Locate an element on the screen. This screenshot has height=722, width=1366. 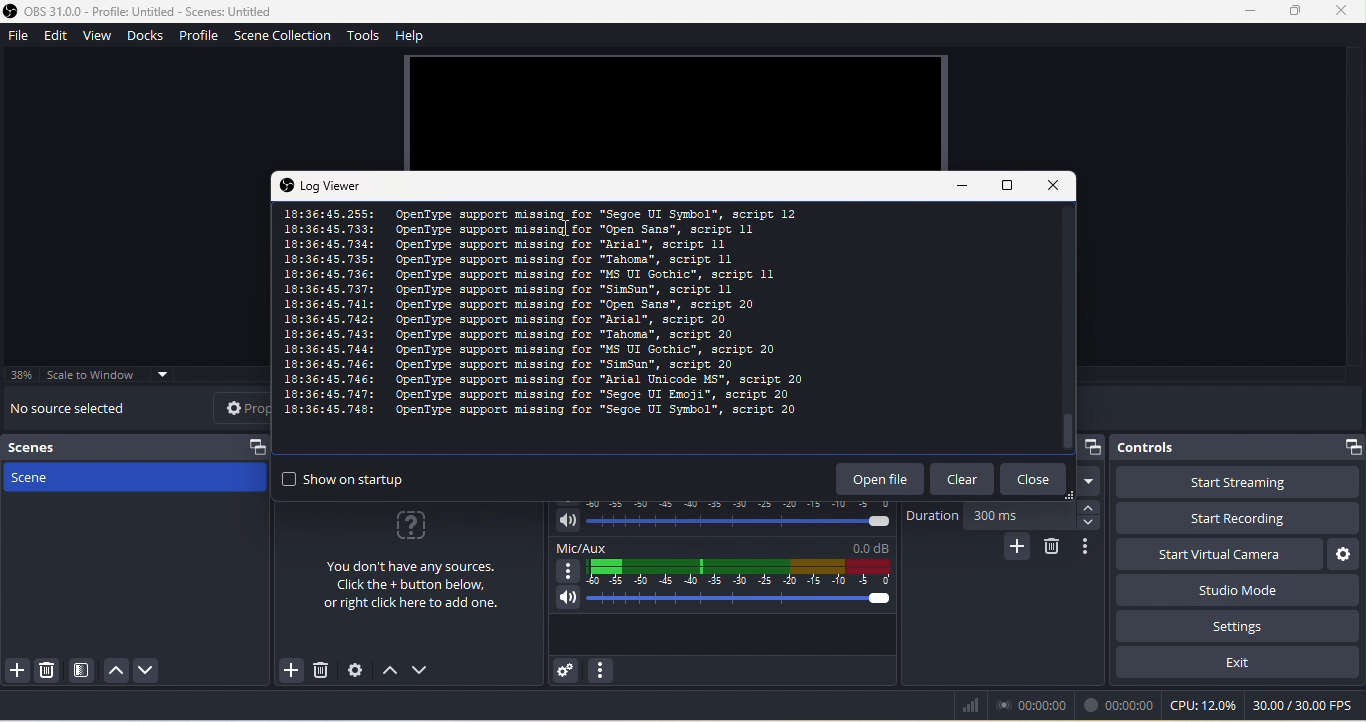
duration is located at coordinates (930, 518).